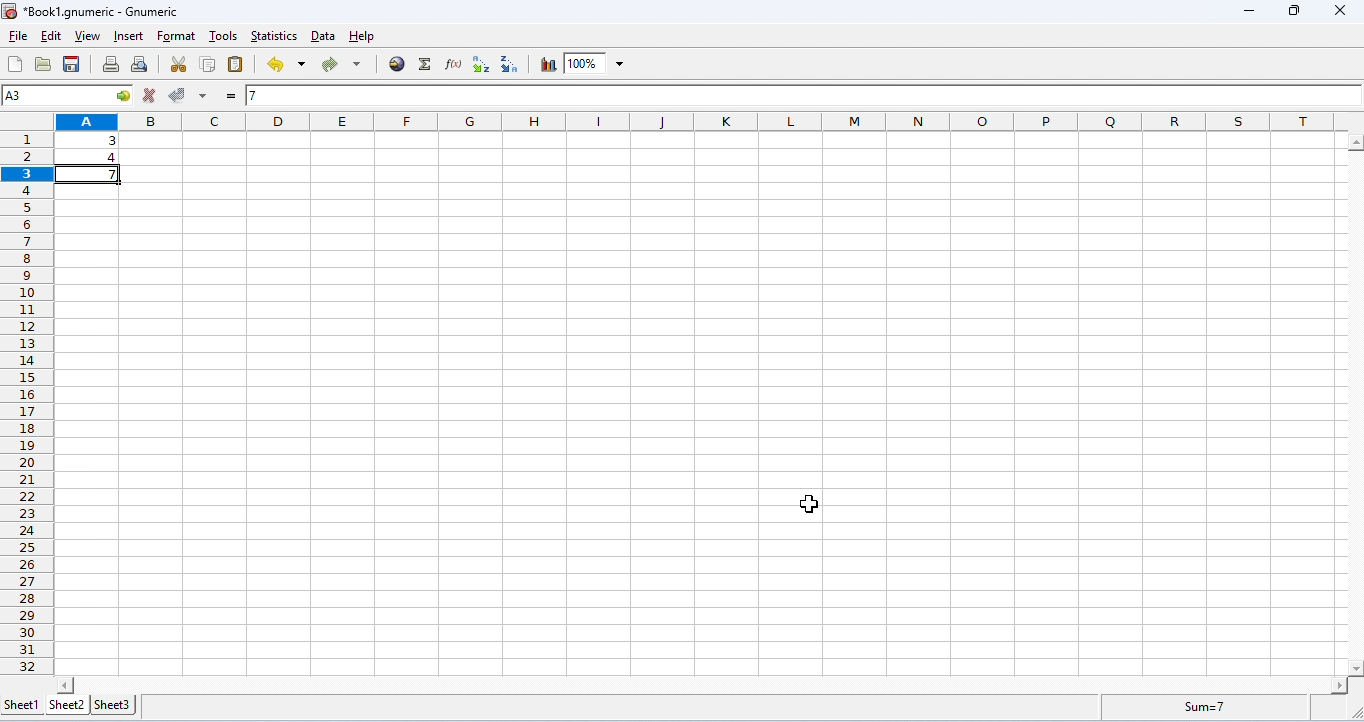  Describe the element at coordinates (699, 121) in the screenshot. I see `column headings` at that location.